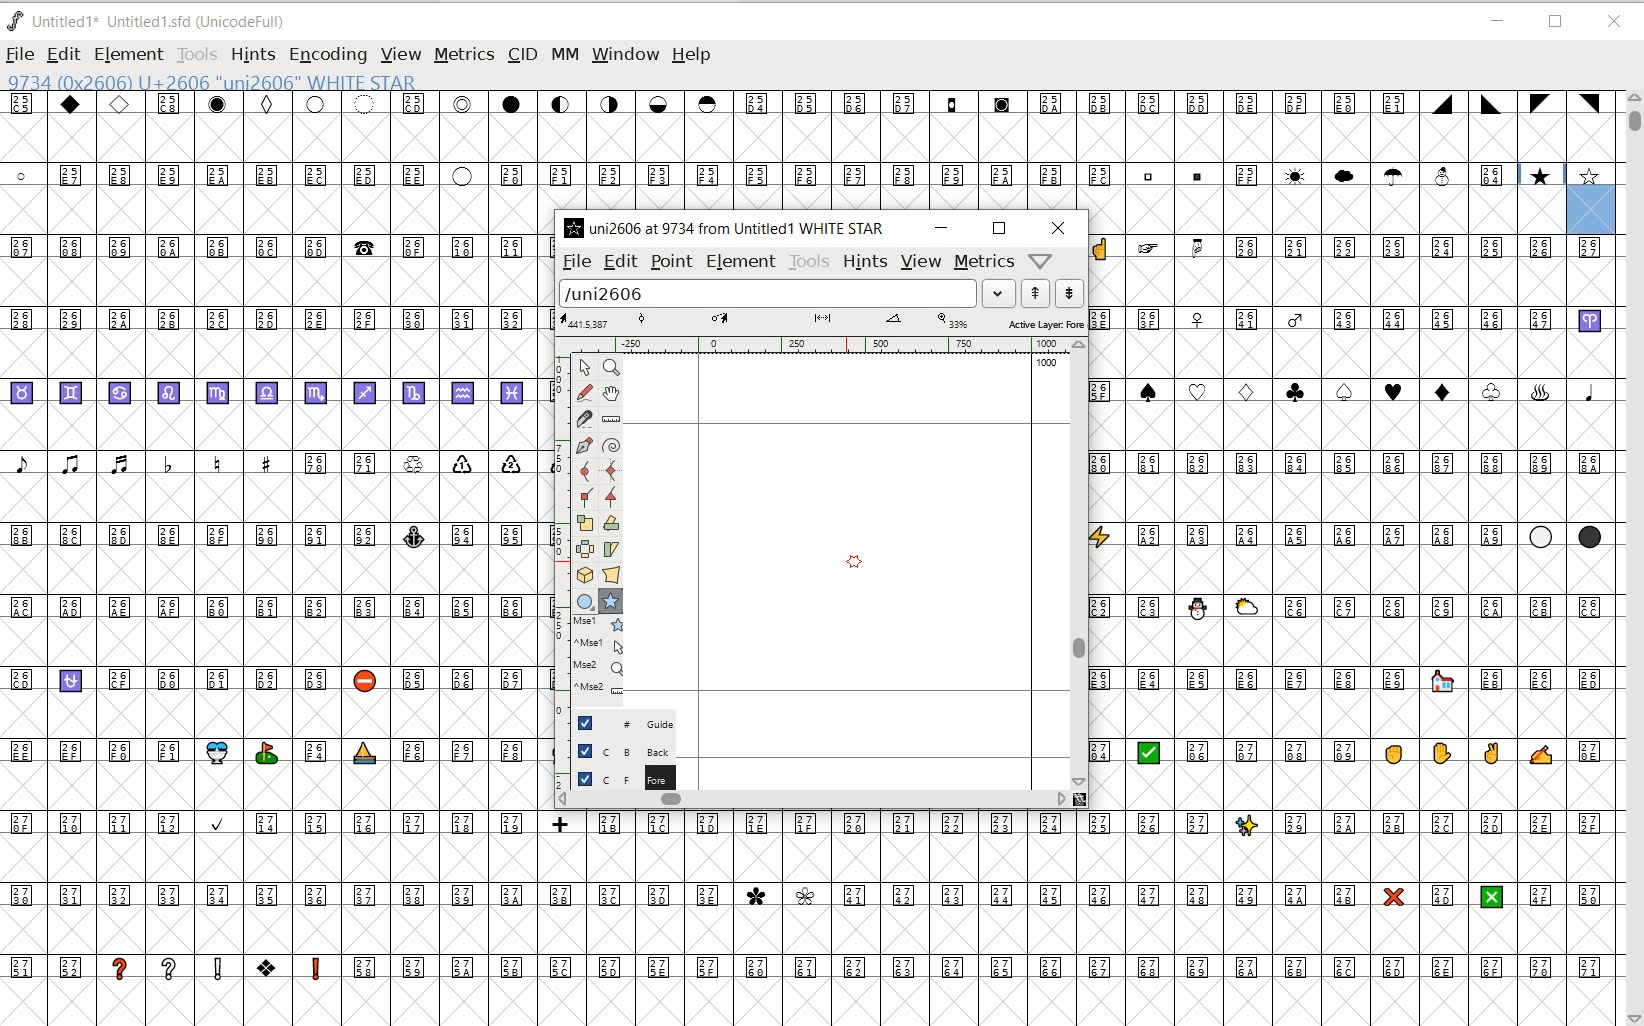 This screenshot has height=1026, width=1644. Describe the element at coordinates (740, 264) in the screenshot. I see `ELEMENT` at that location.